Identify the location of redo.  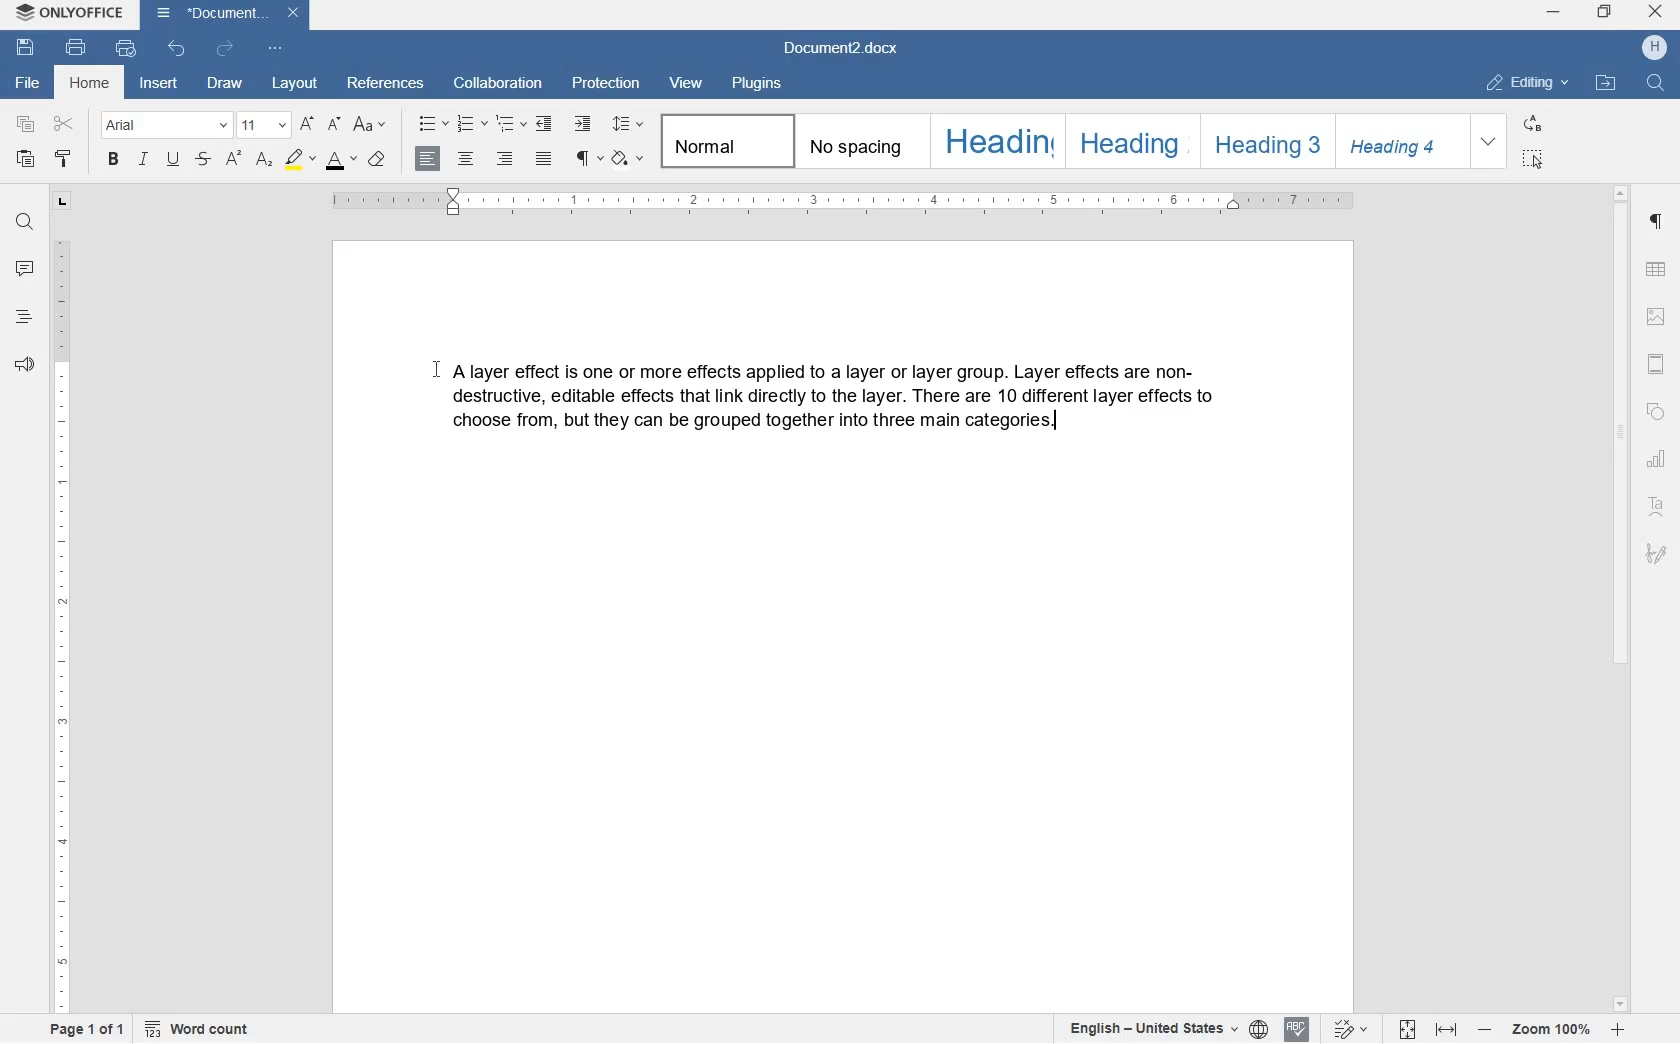
(221, 50).